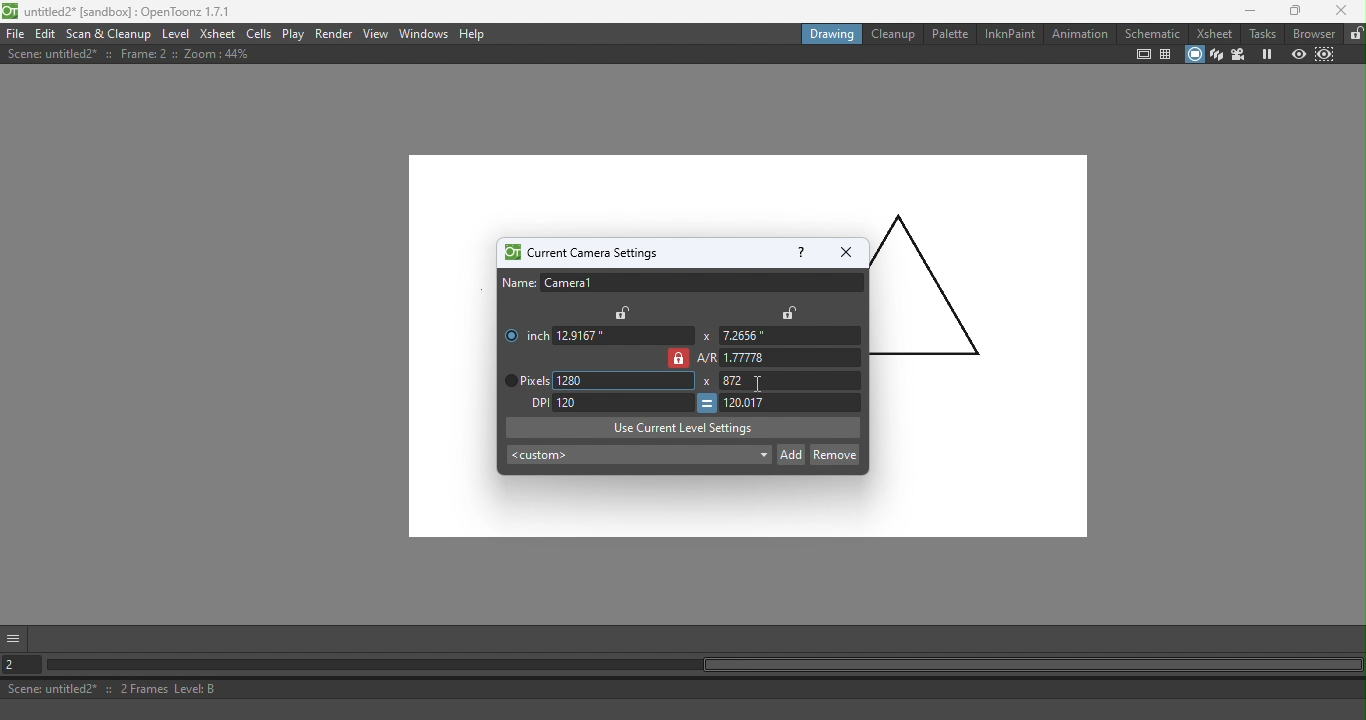 This screenshot has height=720, width=1366. I want to click on Use current level settings, so click(683, 427).